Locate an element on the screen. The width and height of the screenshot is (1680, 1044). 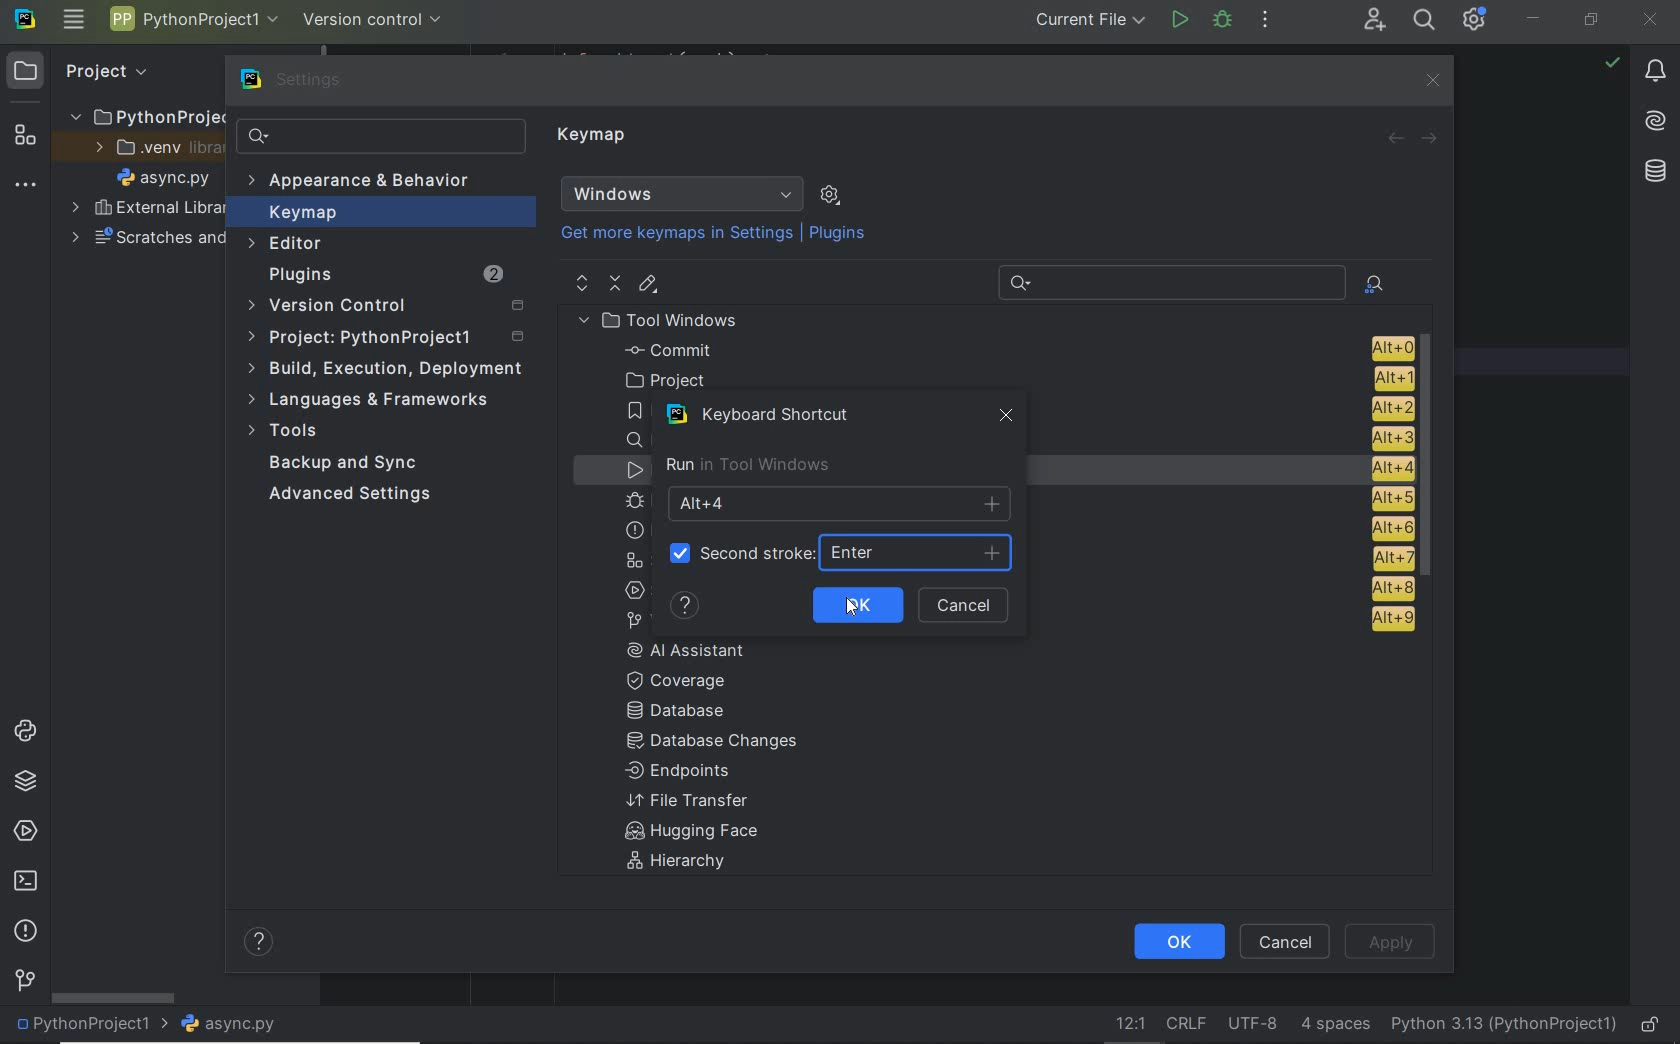
Apply is located at coordinates (1390, 940).